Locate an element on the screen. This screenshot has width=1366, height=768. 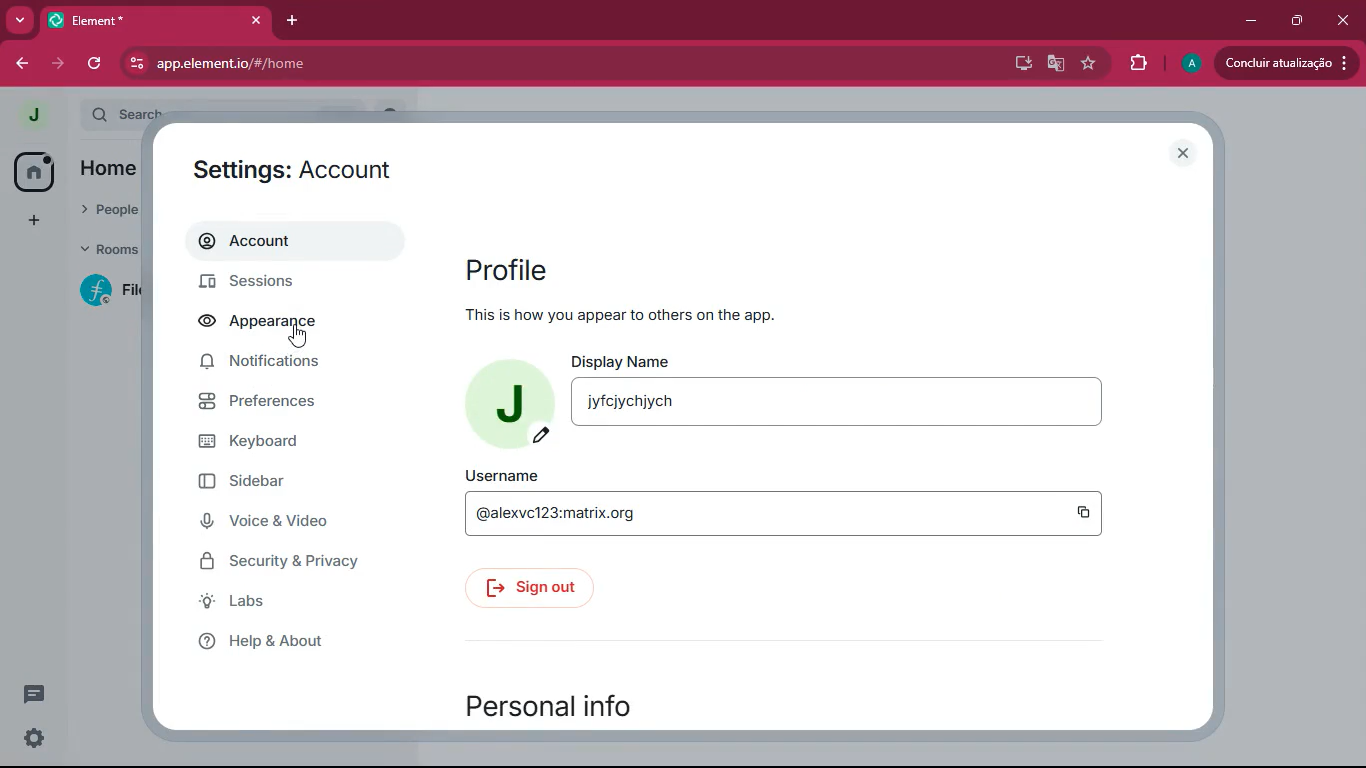
people is located at coordinates (111, 210).